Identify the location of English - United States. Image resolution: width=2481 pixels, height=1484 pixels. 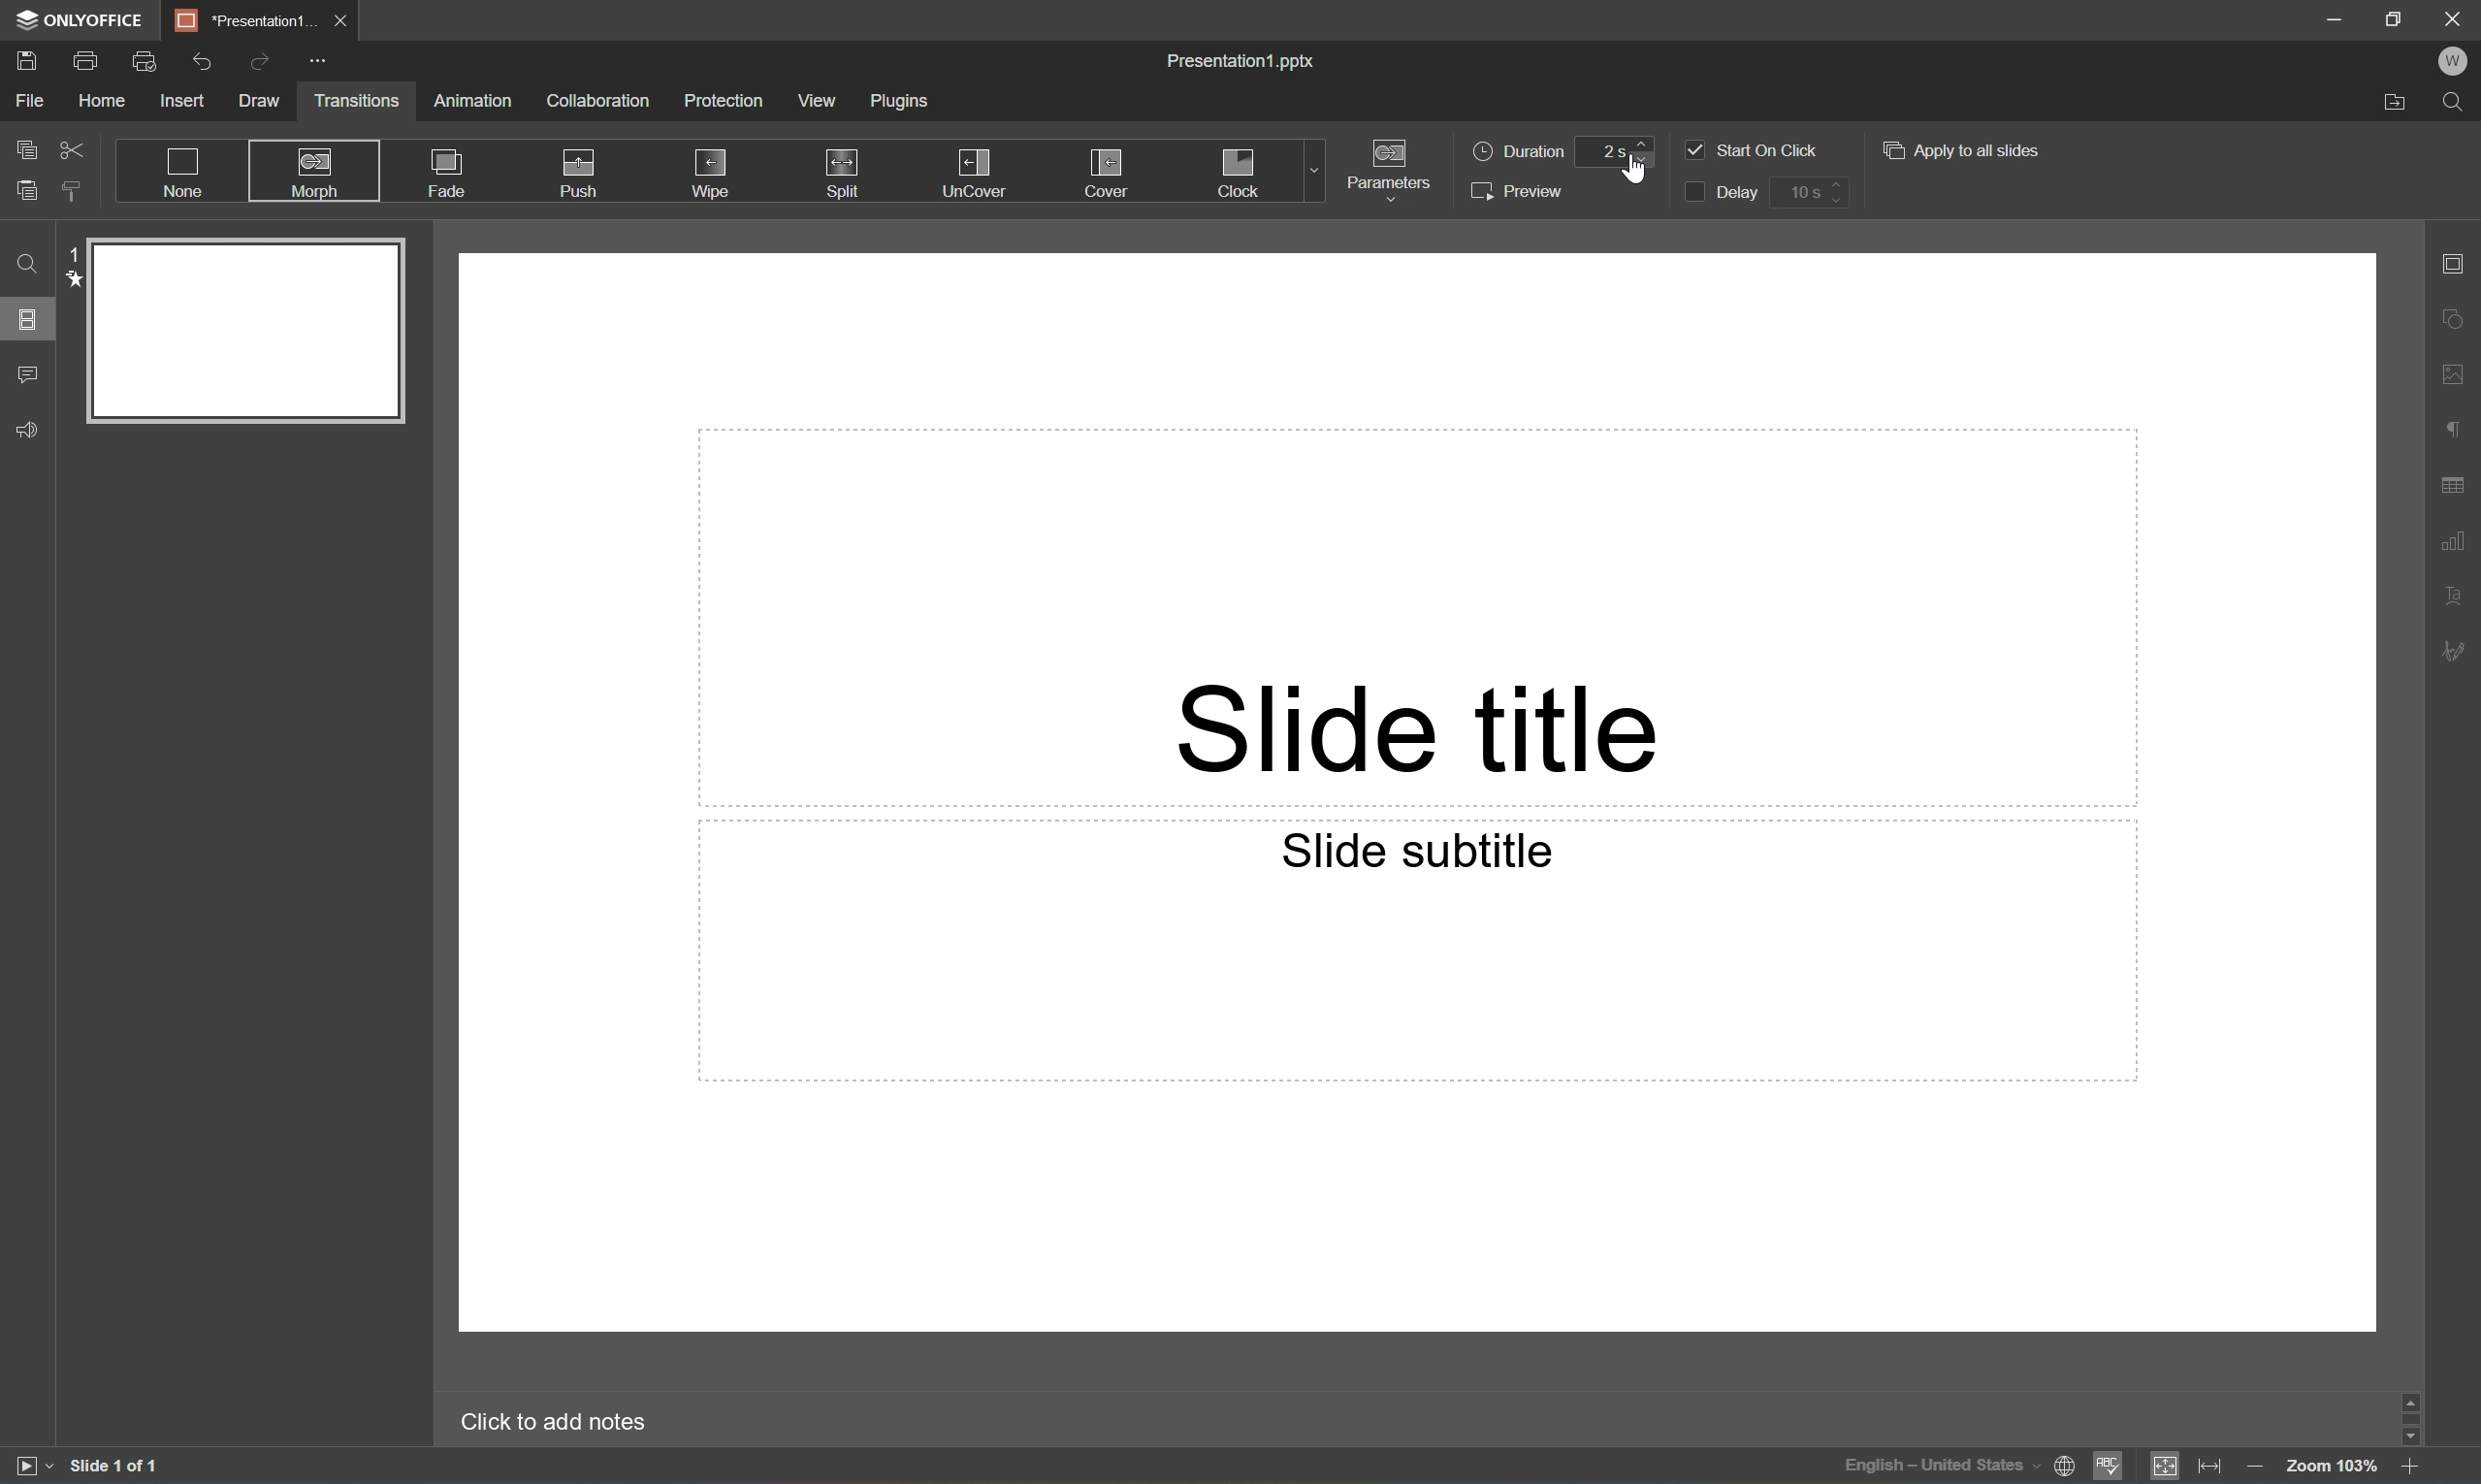
(1942, 1471).